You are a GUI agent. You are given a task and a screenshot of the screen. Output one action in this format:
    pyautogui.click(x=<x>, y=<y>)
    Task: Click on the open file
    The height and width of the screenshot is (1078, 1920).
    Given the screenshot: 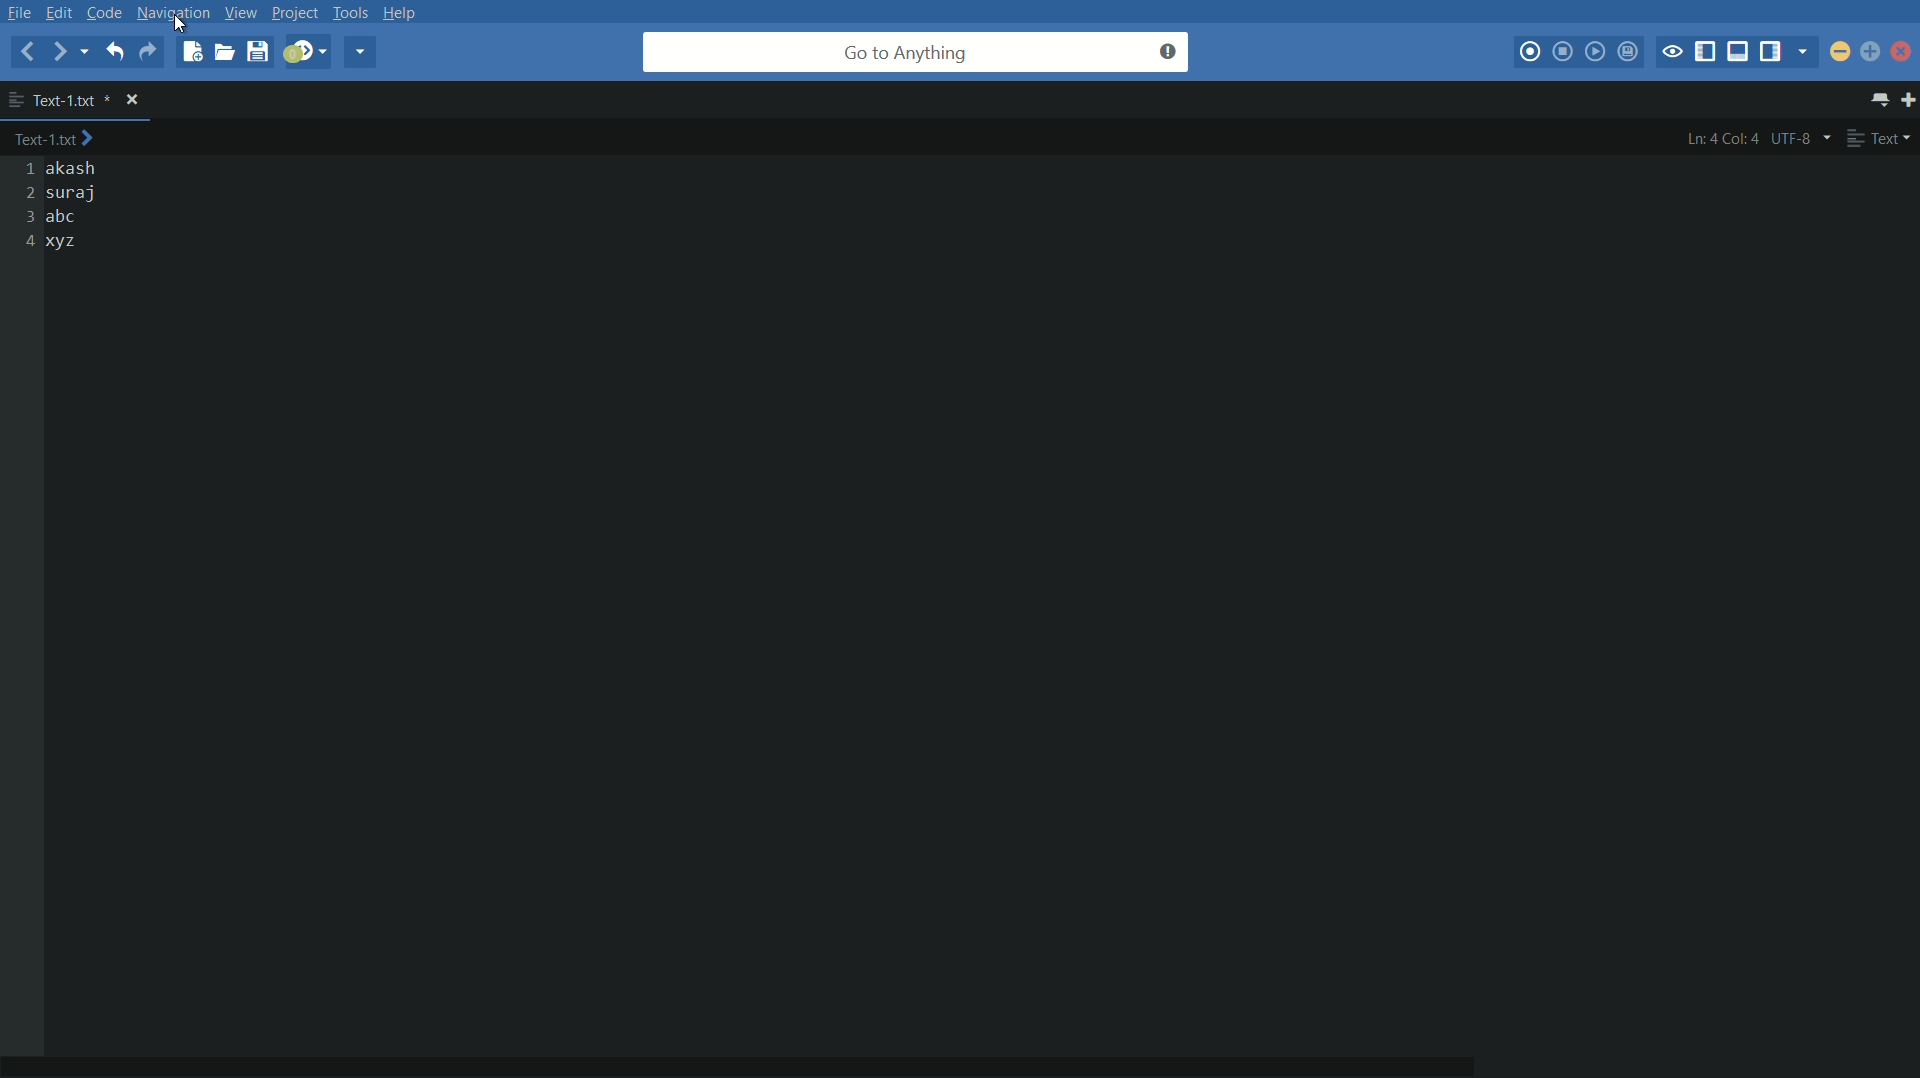 What is the action you would take?
    pyautogui.click(x=224, y=52)
    